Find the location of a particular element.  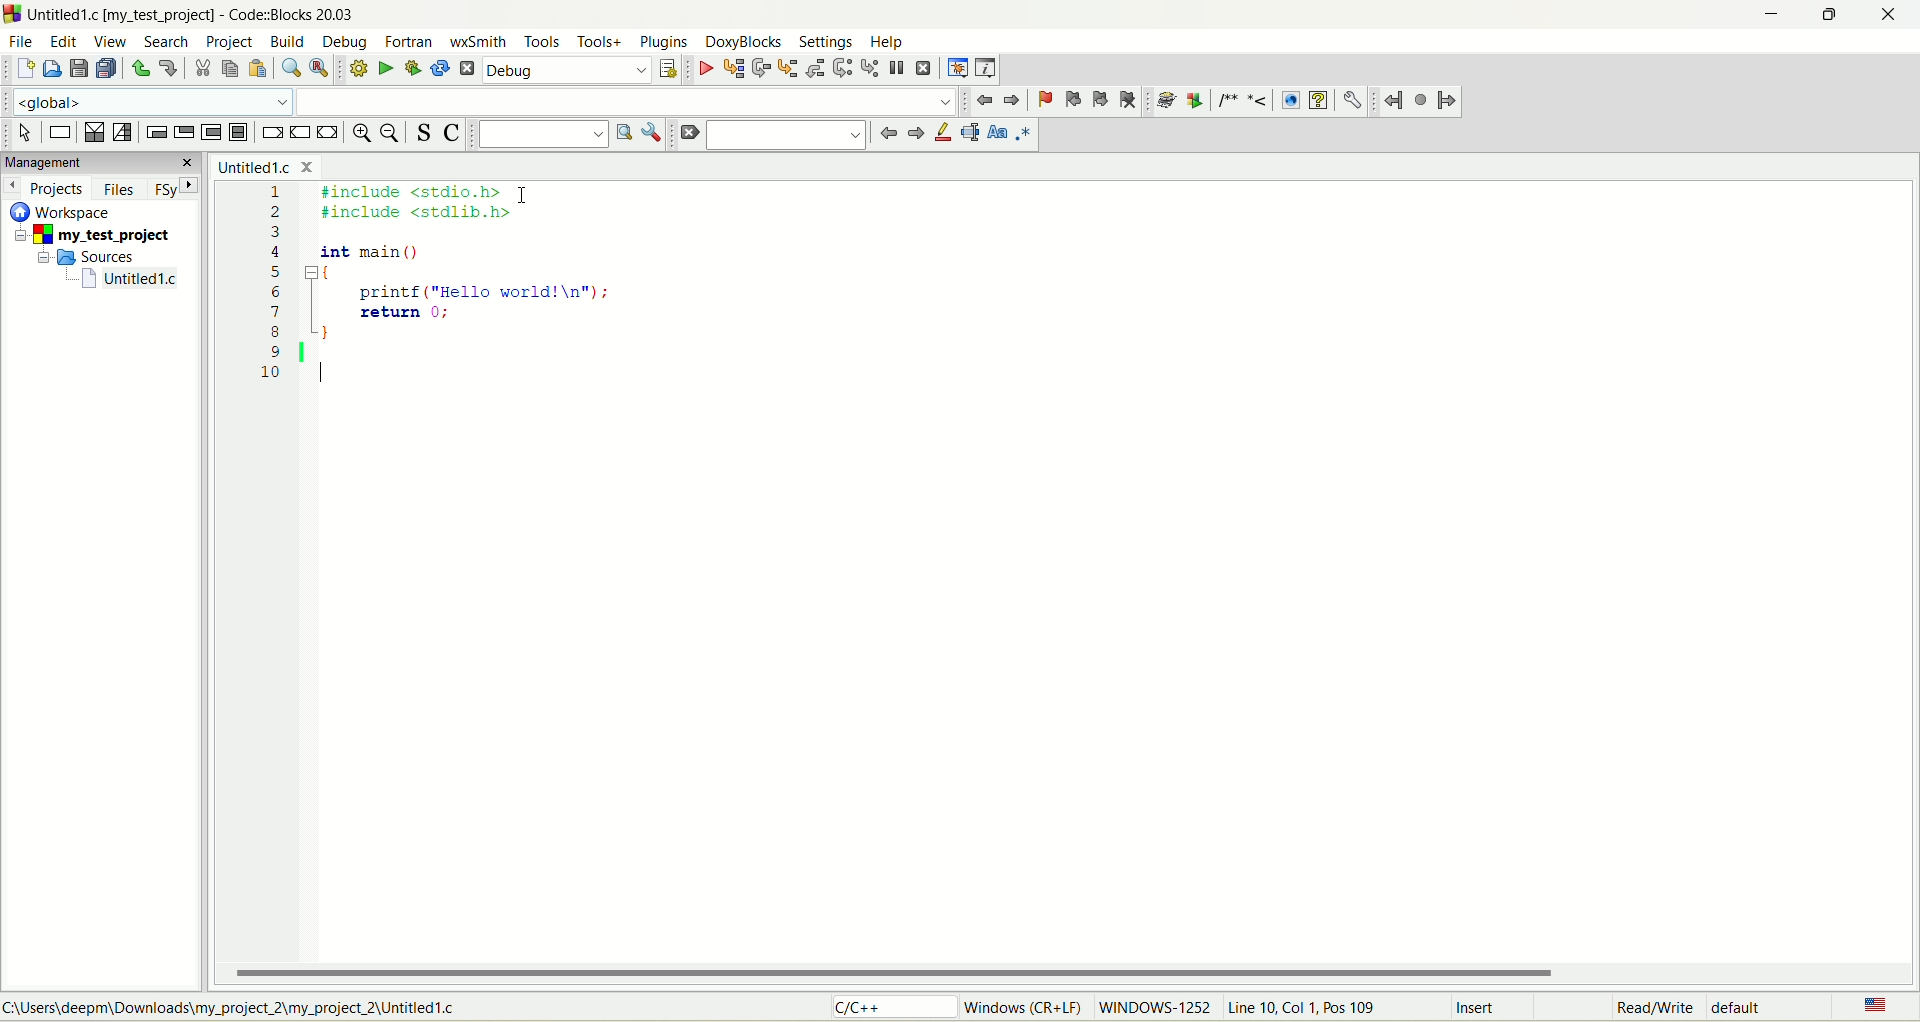

debugging is located at coordinates (957, 69).